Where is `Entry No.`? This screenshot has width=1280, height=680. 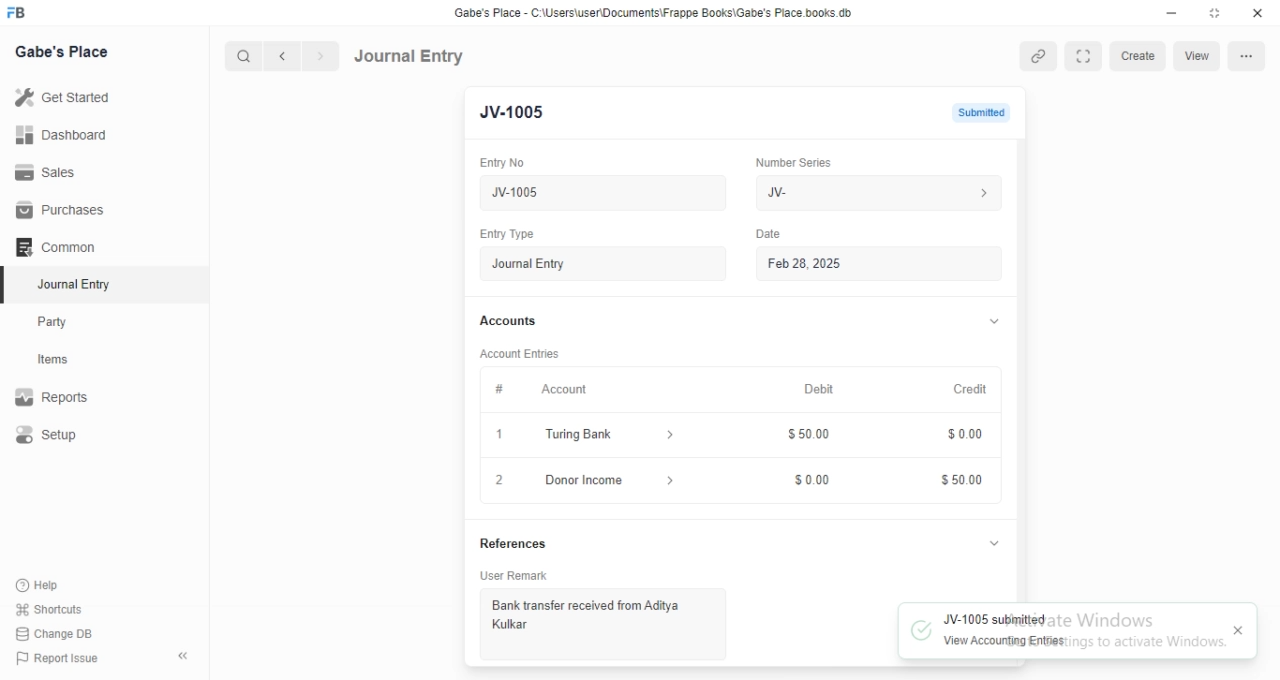
Entry No. is located at coordinates (508, 163).